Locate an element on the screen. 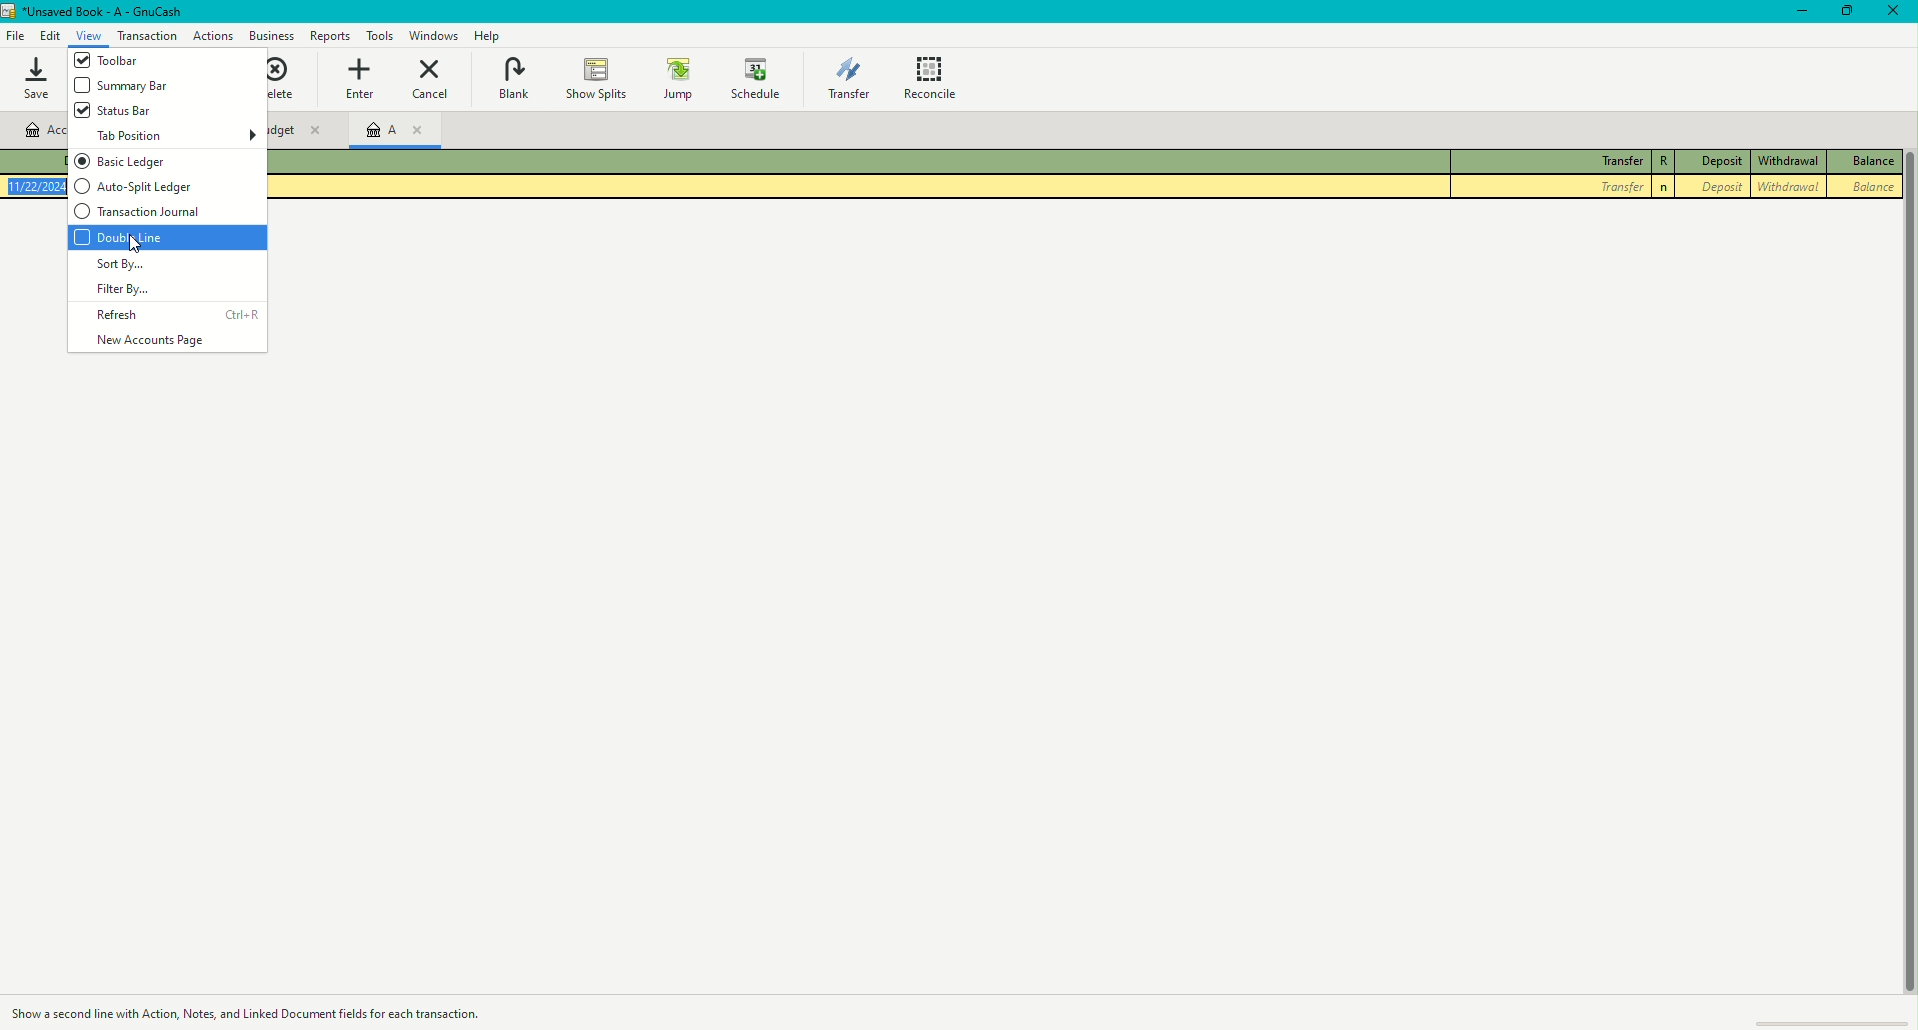 The height and width of the screenshot is (1030, 1918). Delete is located at coordinates (302, 78).